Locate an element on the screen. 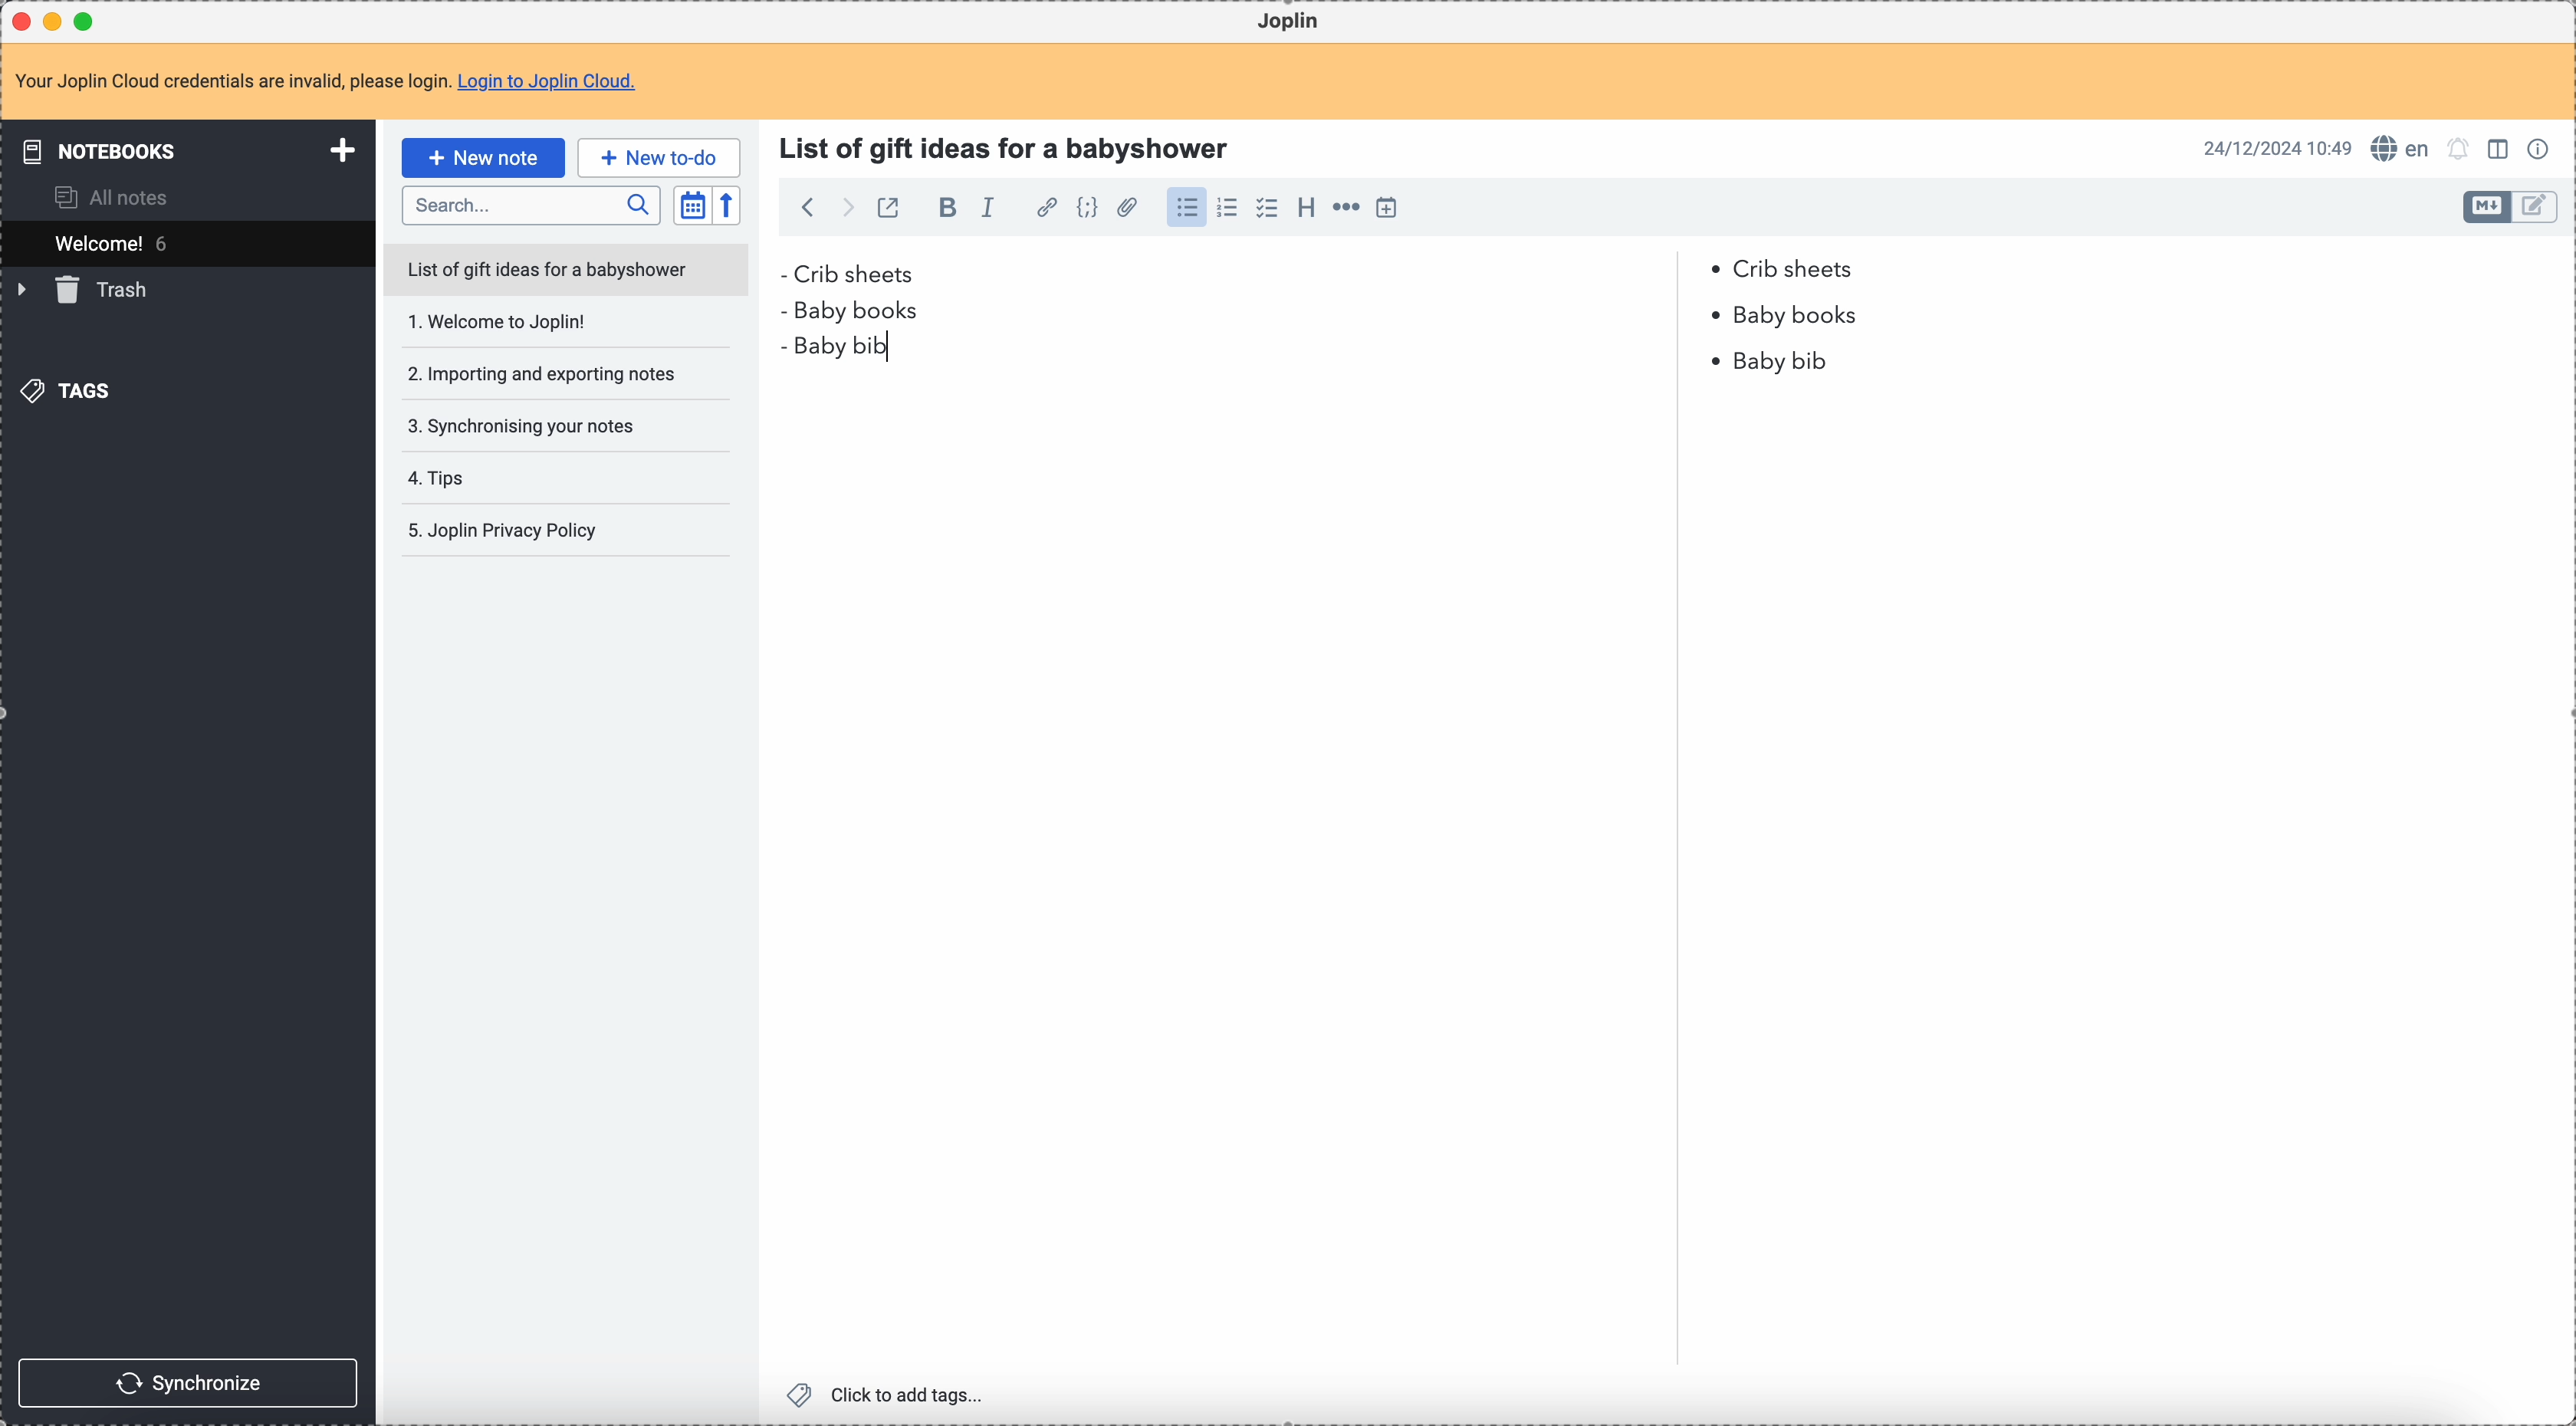 This screenshot has height=1426, width=2576. synchronize is located at coordinates (192, 1381).